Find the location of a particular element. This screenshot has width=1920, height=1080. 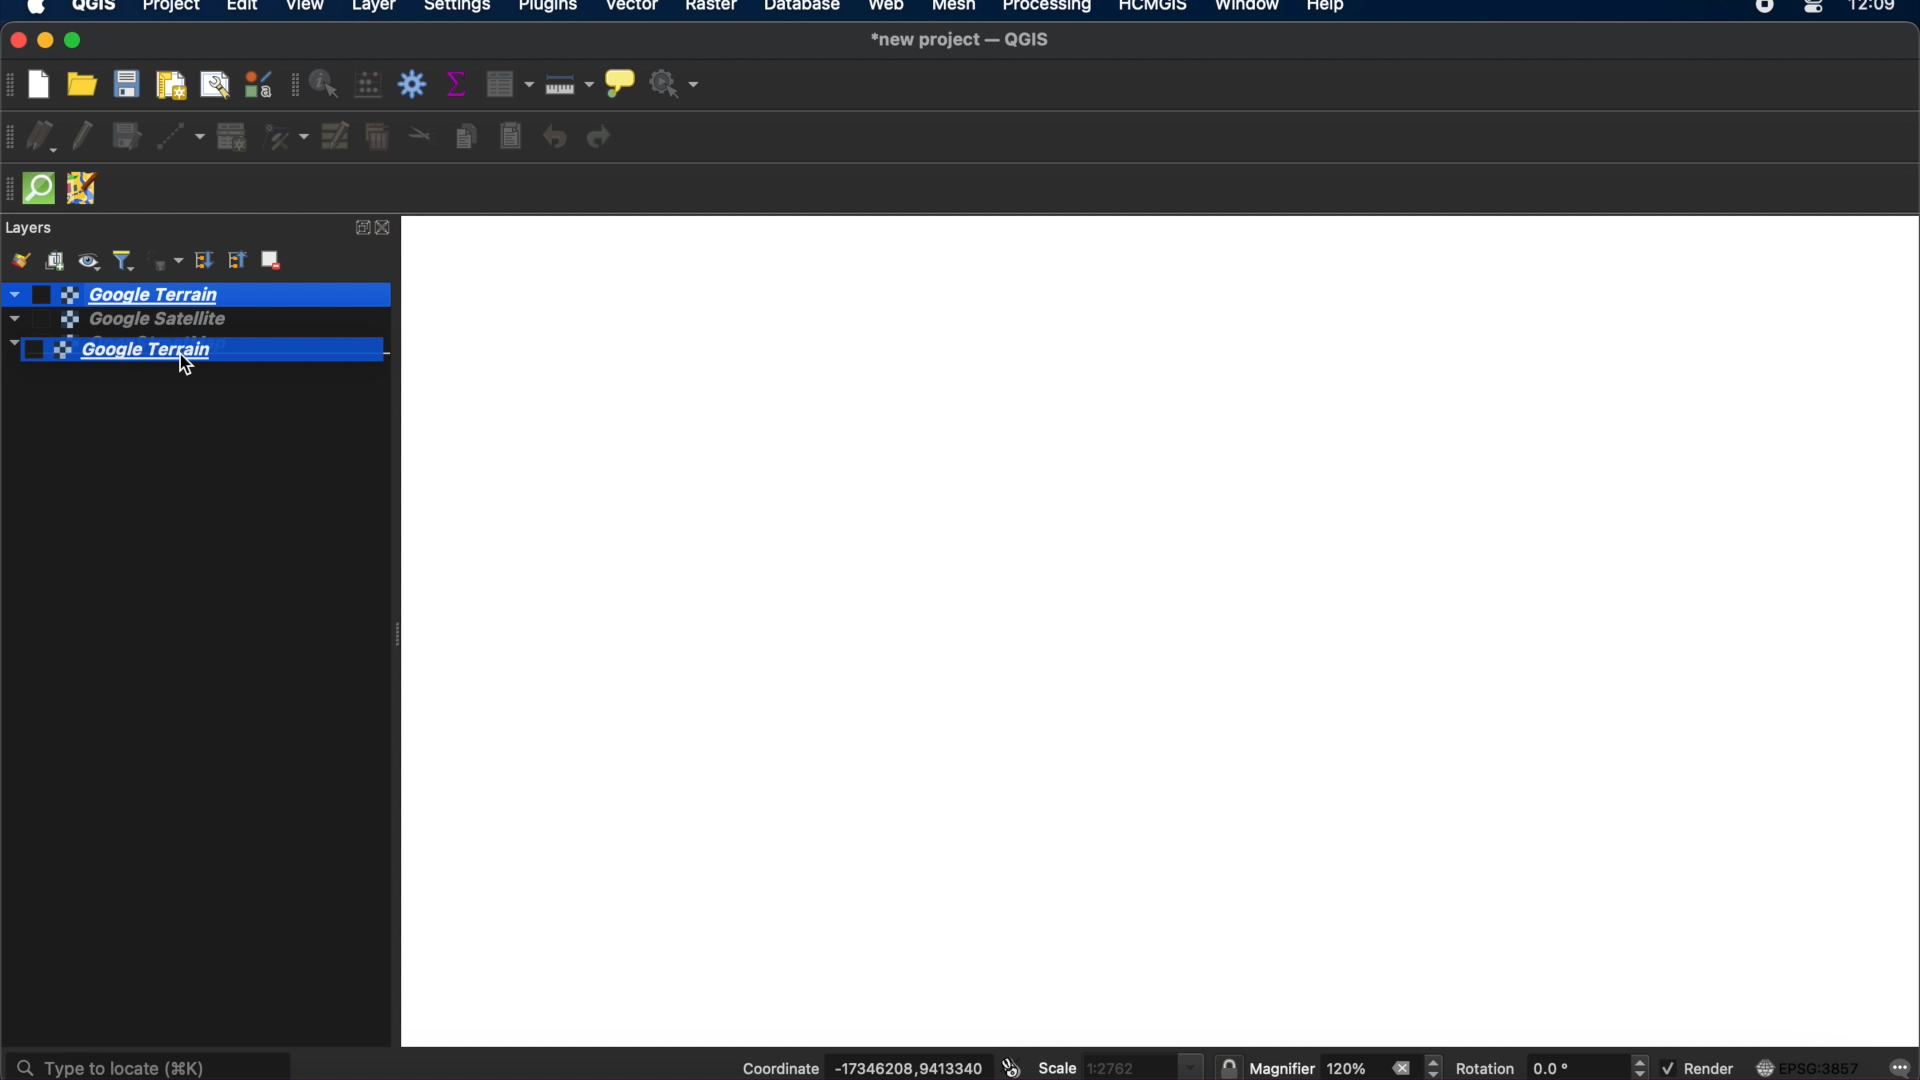

close is located at coordinates (1400, 1068).